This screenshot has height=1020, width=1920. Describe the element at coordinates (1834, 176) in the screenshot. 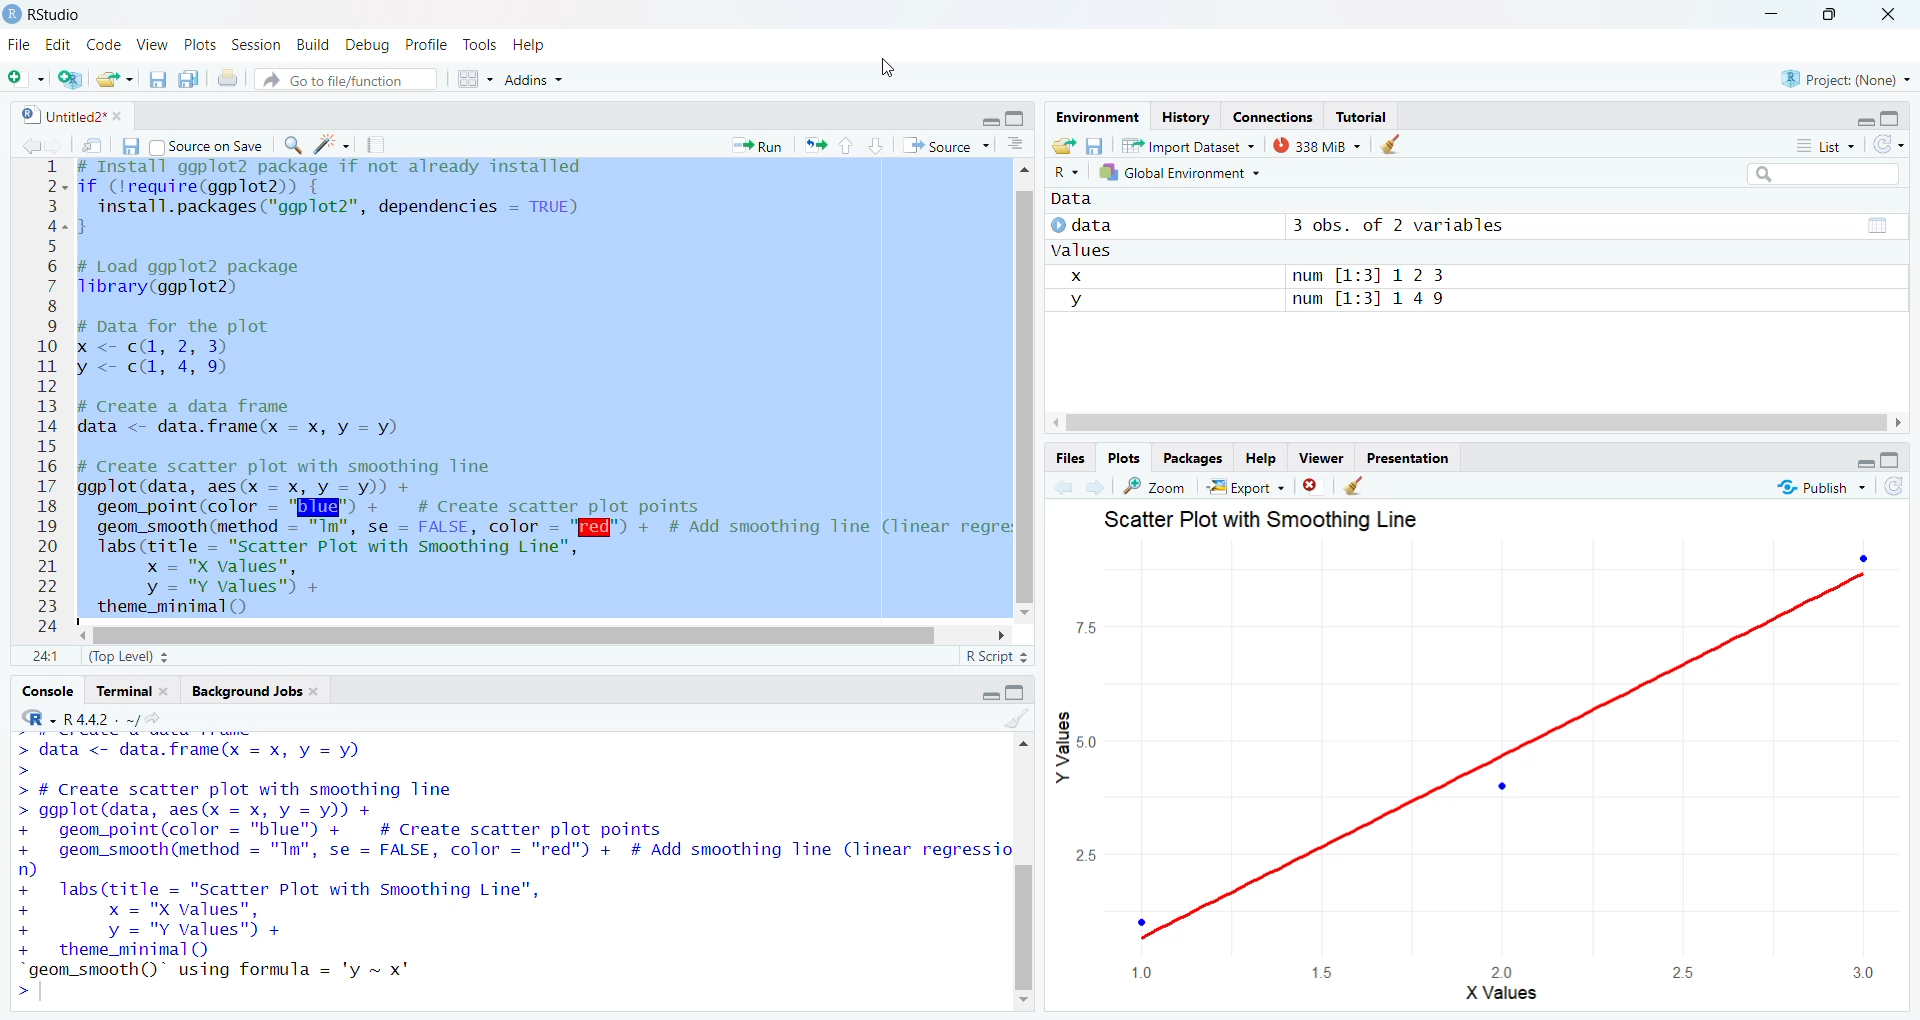

I see `search bar` at that location.